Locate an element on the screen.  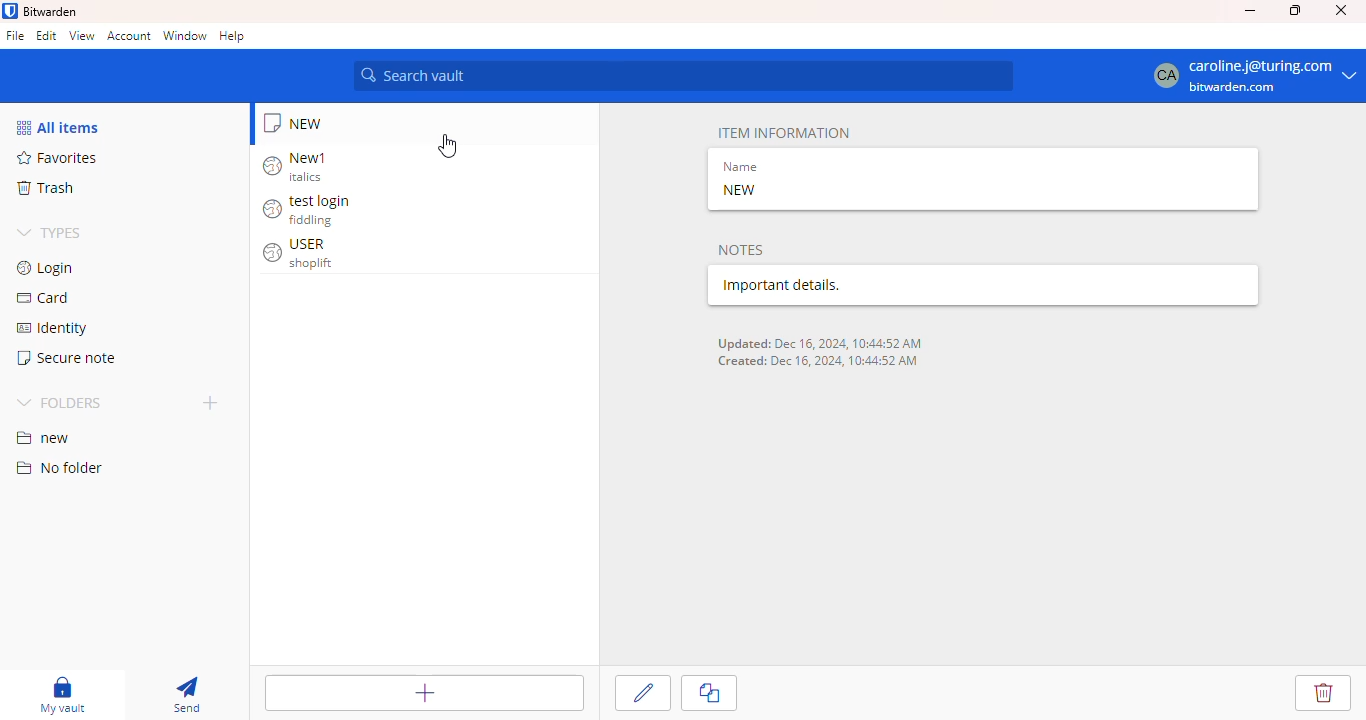
"USER" login entry is located at coordinates (301, 252).